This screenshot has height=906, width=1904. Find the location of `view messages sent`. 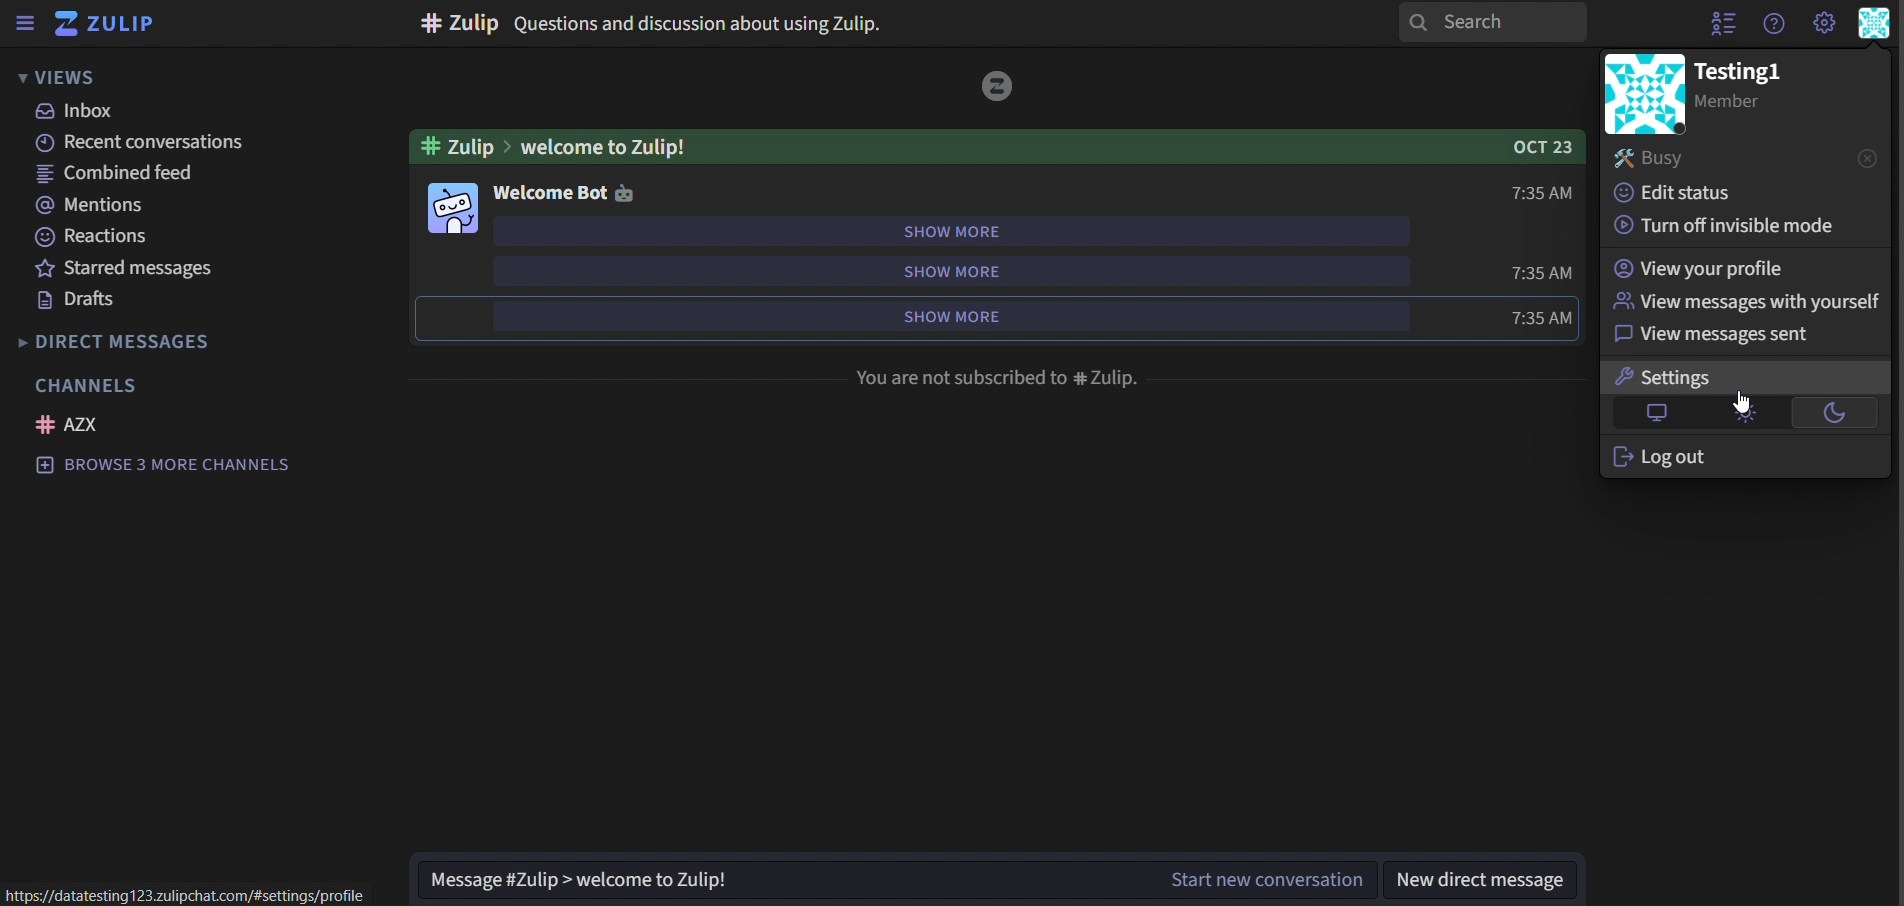

view messages sent is located at coordinates (1711, 335).